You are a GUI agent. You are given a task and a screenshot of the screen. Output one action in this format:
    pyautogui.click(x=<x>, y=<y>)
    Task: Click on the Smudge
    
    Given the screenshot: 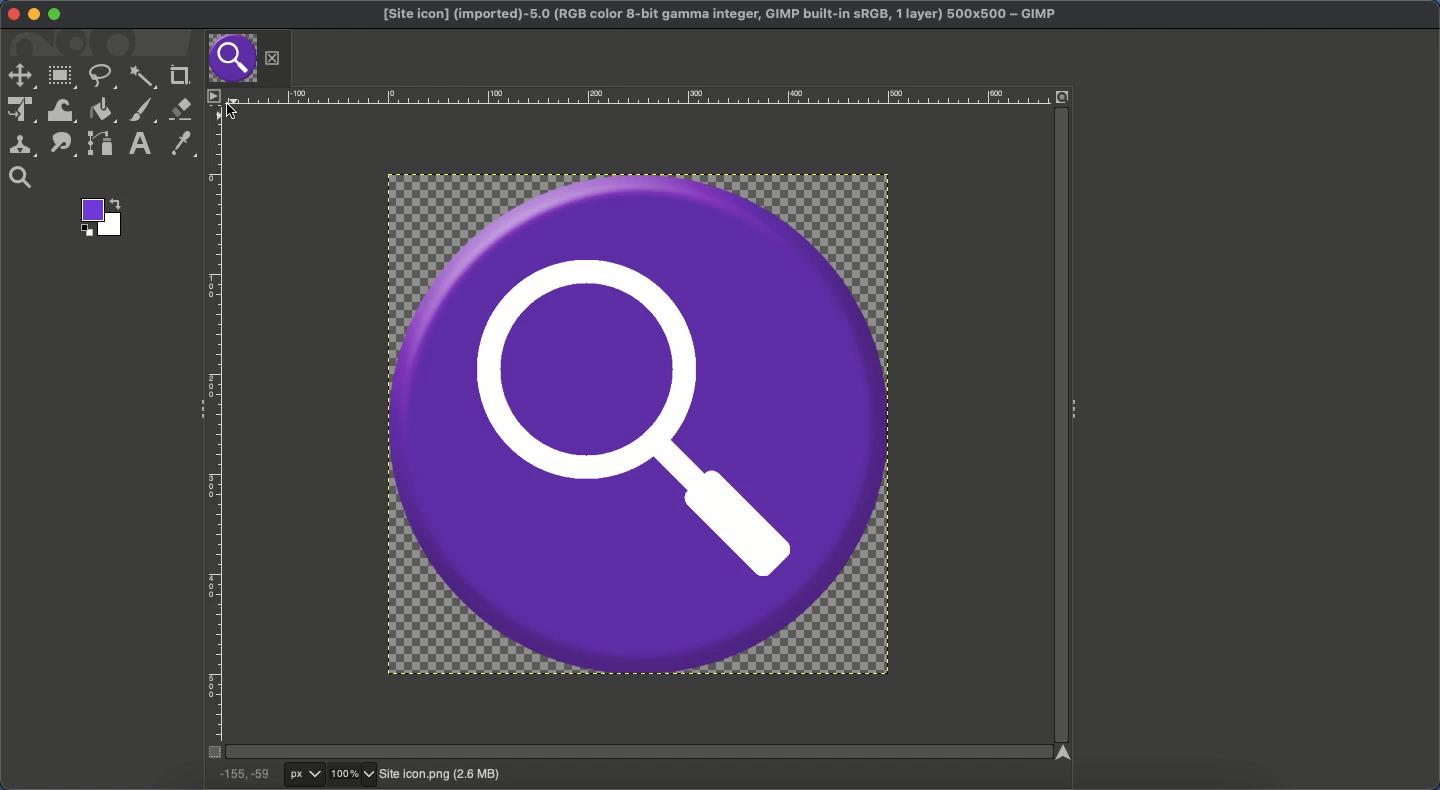 What is the action you would take?
    pyautogui.click(x=63, y=145)
    